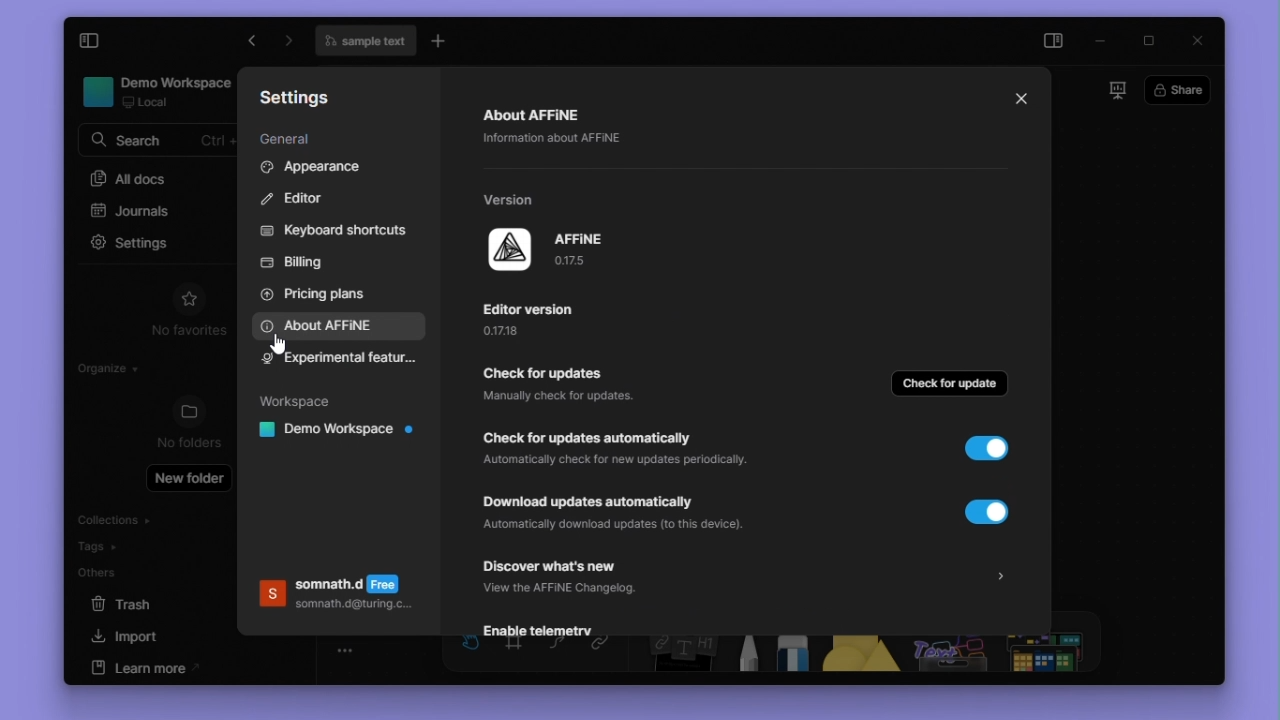 This screenshot has height=720, width=1280. What do you see at coordinates (513, 654) in the screenshot?
I see `frame` at bounding box center [513, 654].